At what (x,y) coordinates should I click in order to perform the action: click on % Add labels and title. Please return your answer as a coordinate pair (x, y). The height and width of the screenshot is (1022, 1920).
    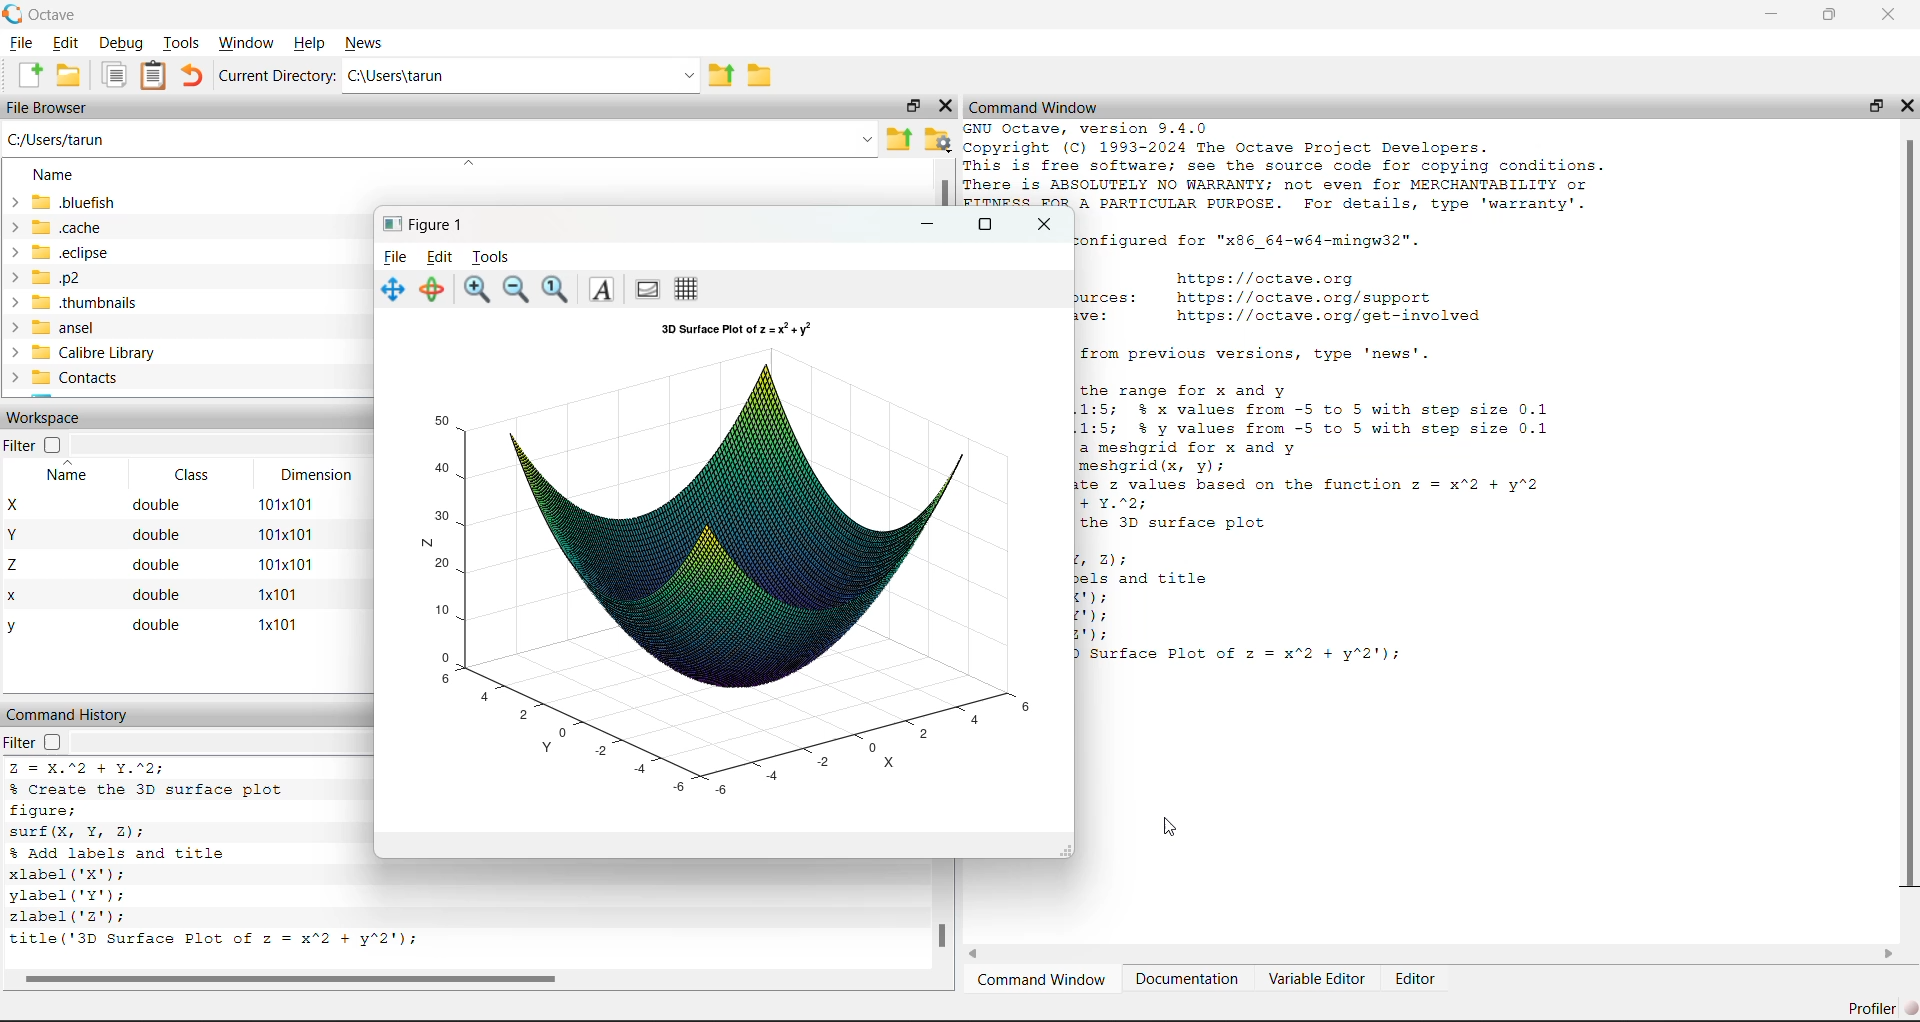
    Looking at the image, I should click on (122, 852).